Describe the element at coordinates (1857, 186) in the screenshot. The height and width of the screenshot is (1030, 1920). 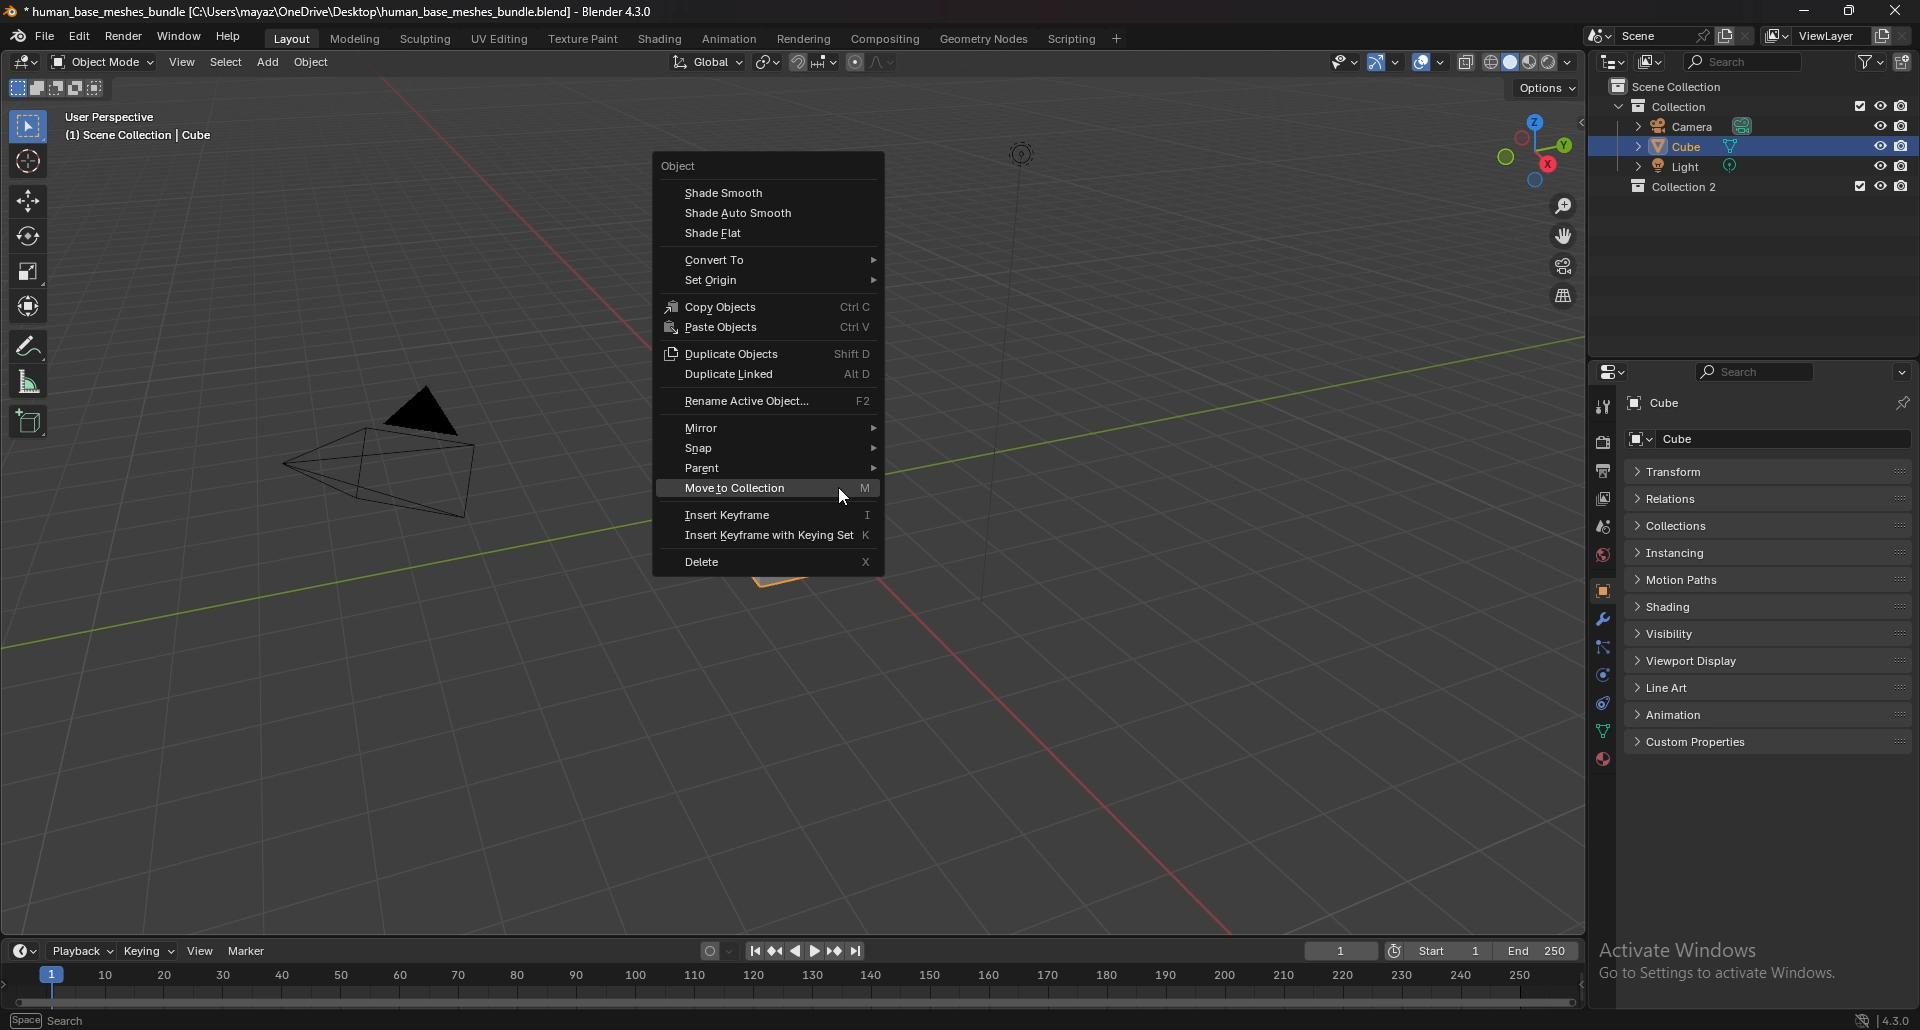
I see `exclude from view layer` at that location.